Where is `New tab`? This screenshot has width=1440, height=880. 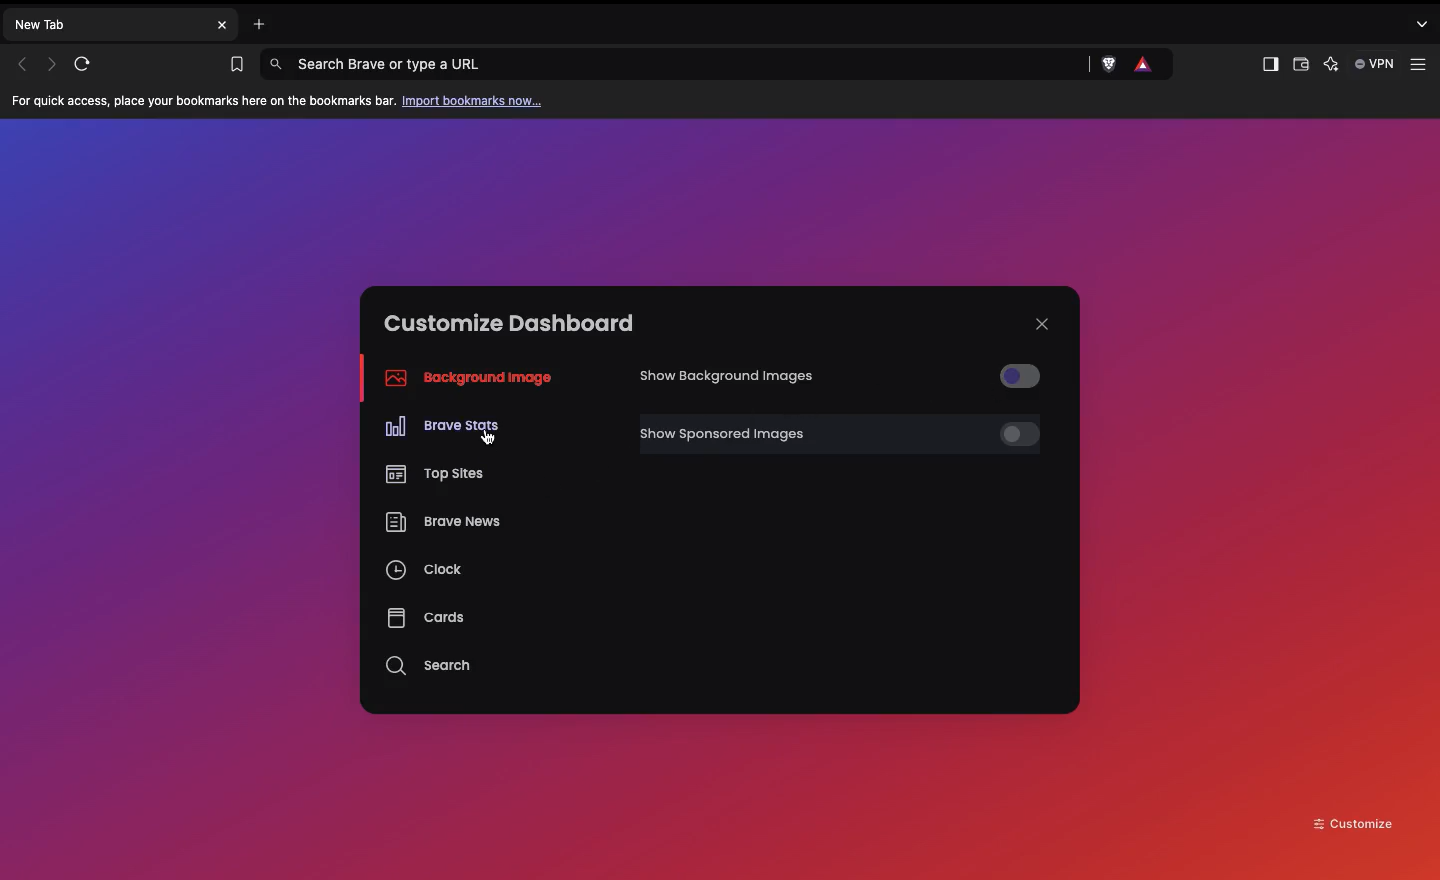
New tab is located at coordinates (106, 23).